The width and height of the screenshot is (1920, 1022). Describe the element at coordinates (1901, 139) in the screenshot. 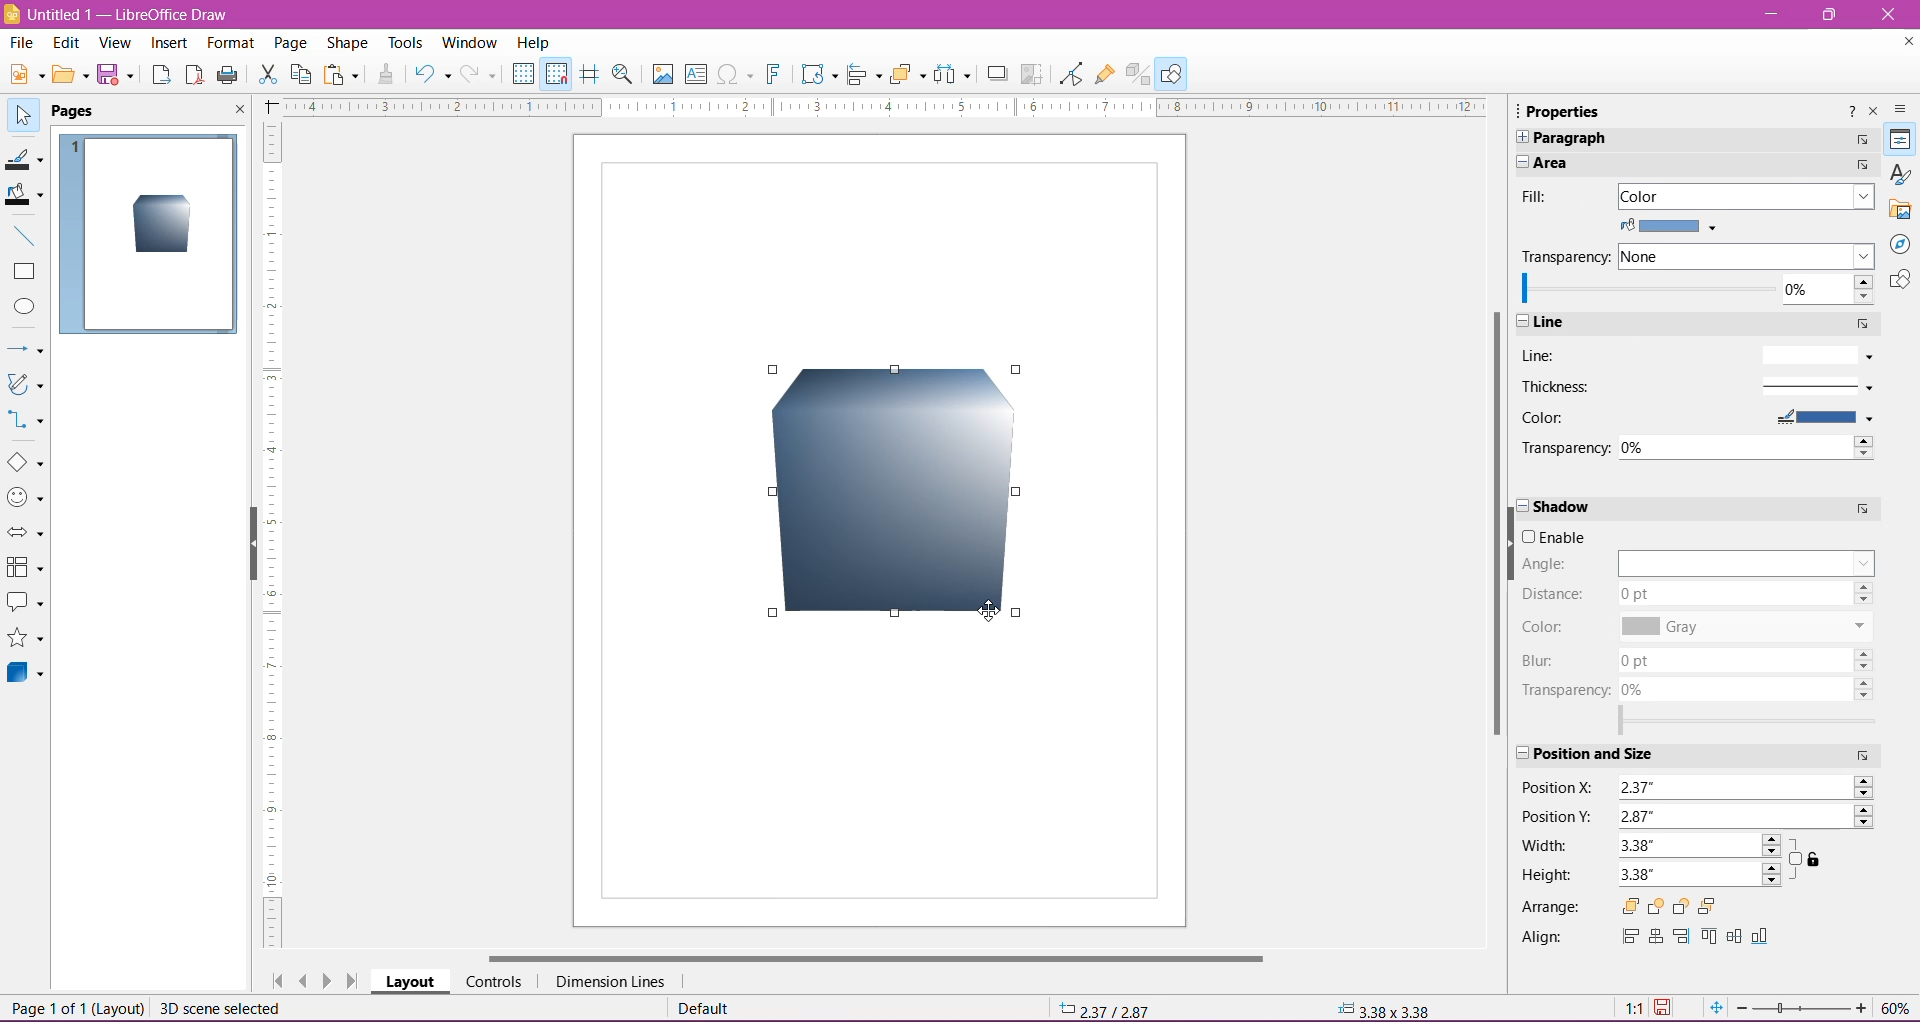

I see `Properties` at that location.